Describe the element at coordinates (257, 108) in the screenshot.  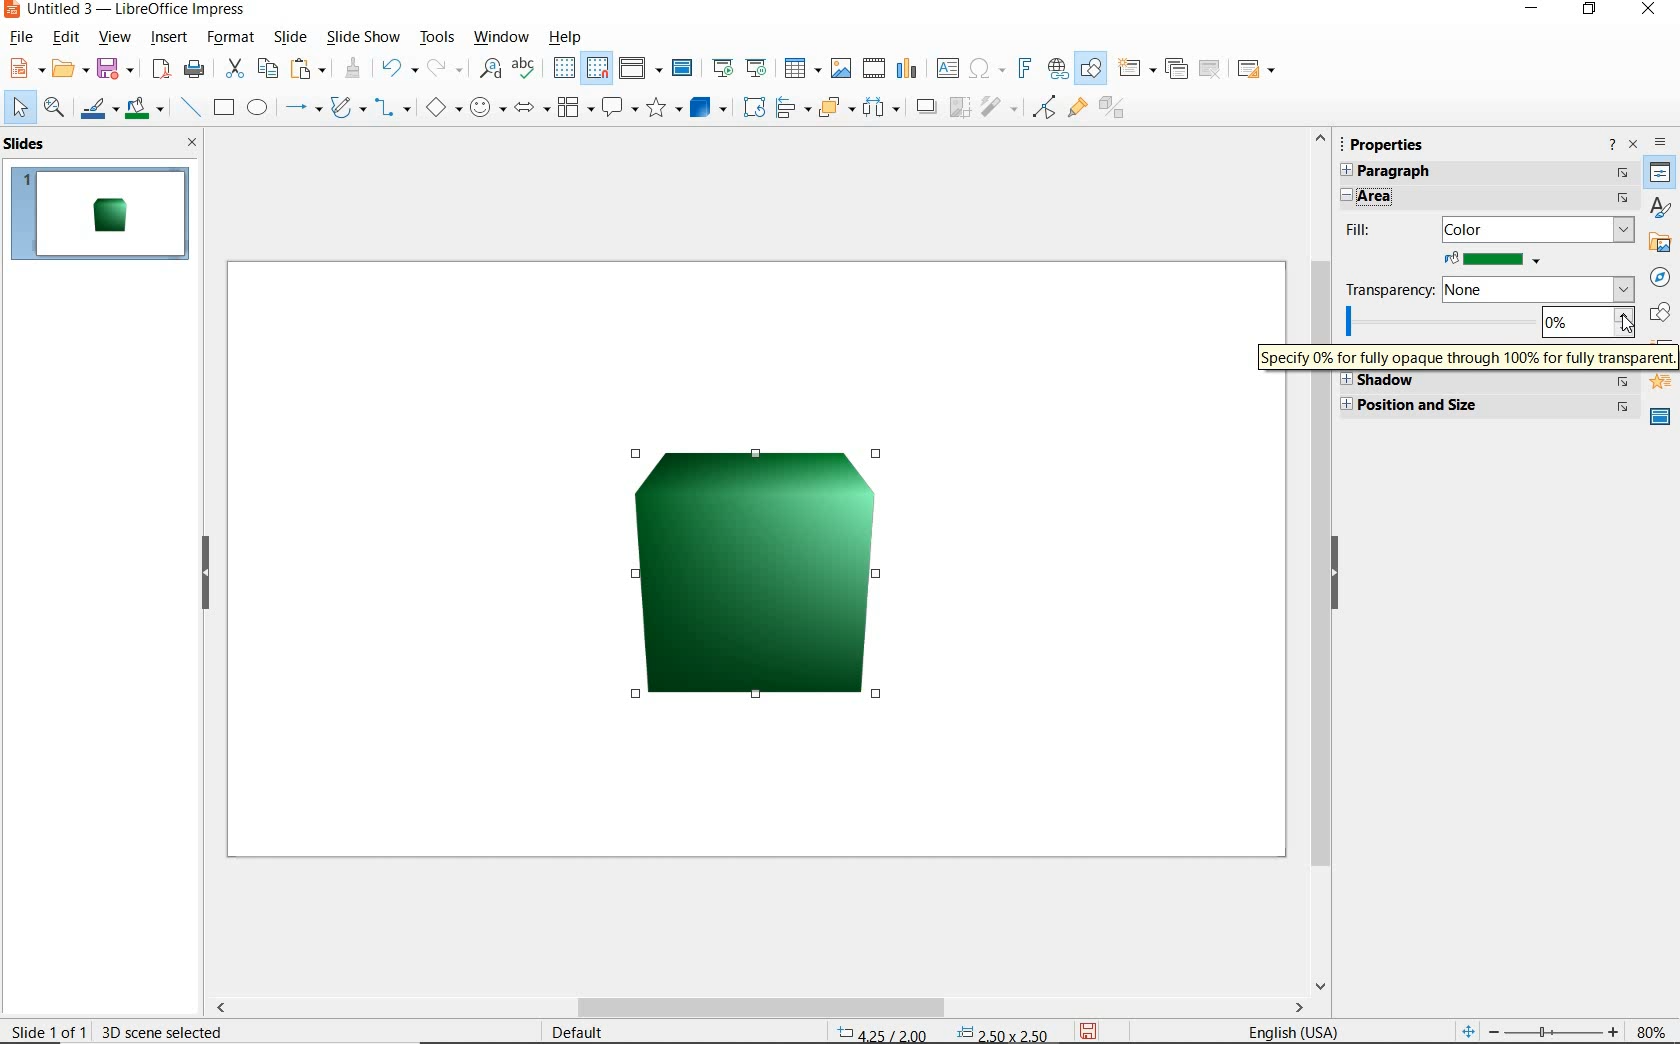
I see `ellipse` at that location.